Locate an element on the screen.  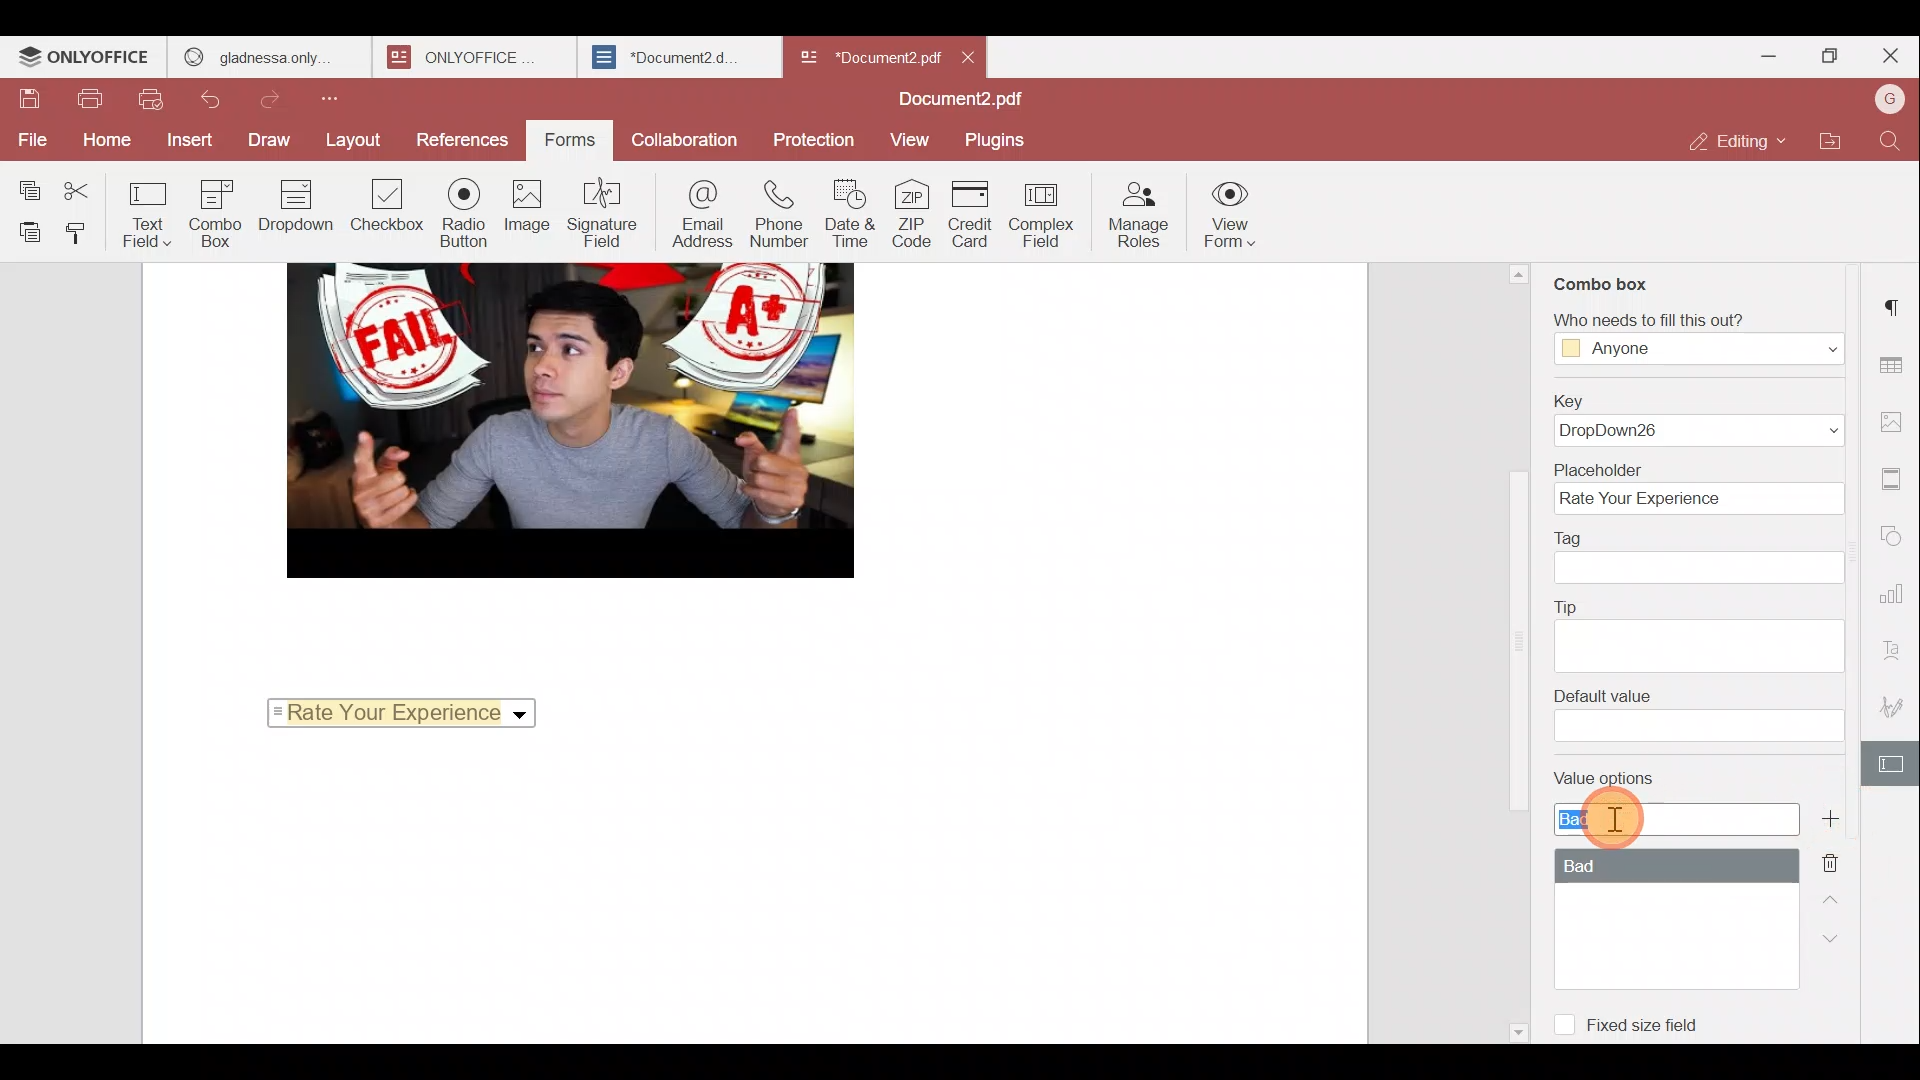
Key is located at coordinates (1698, 417).